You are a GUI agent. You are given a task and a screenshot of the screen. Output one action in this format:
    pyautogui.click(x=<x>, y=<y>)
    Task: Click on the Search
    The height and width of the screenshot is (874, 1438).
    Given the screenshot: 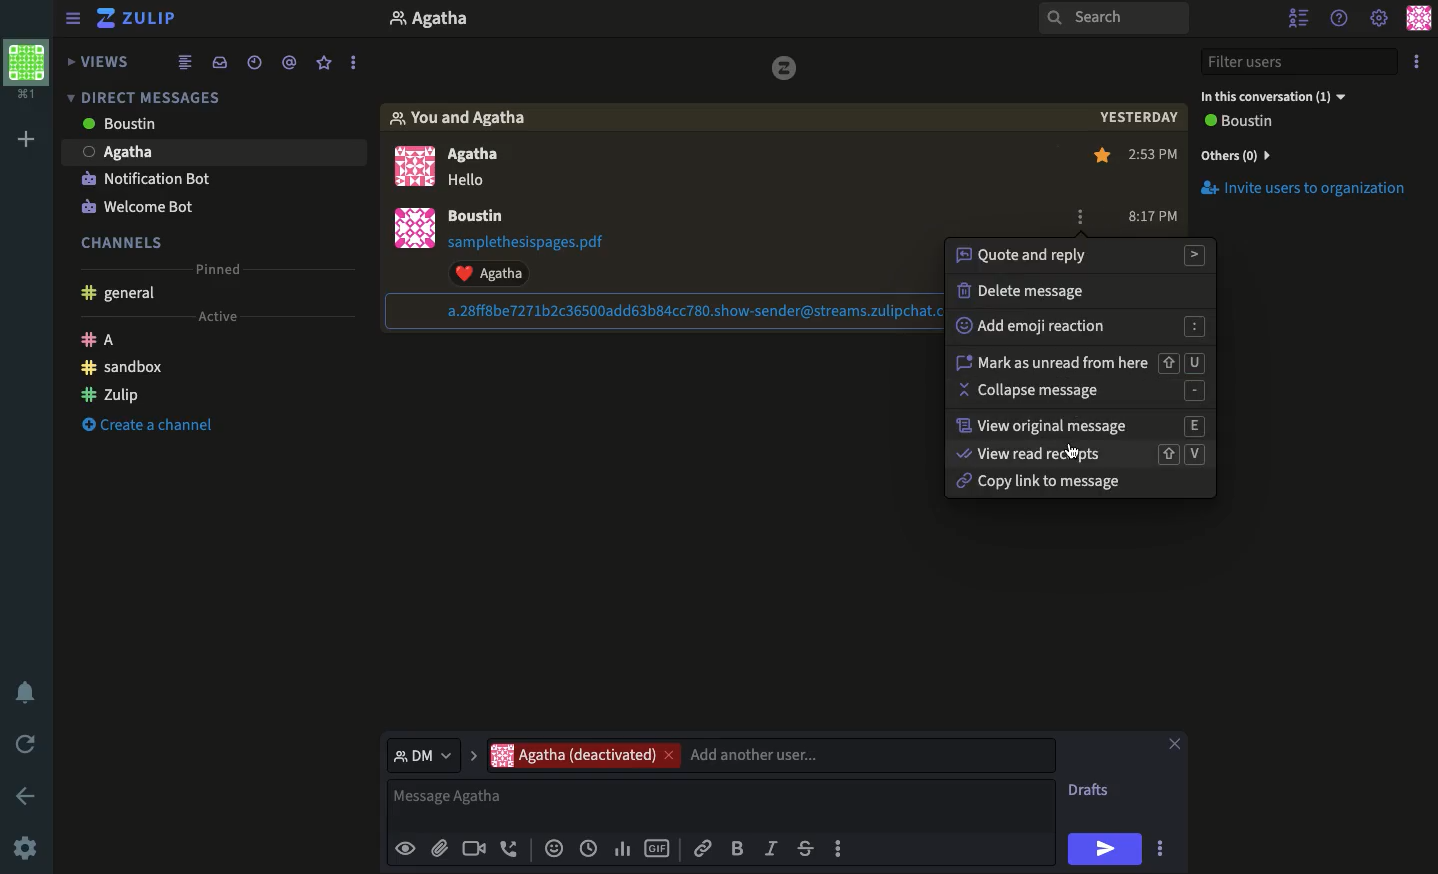 What is the action you would take?
    pyautogui.click(x=1114, y=19)
    